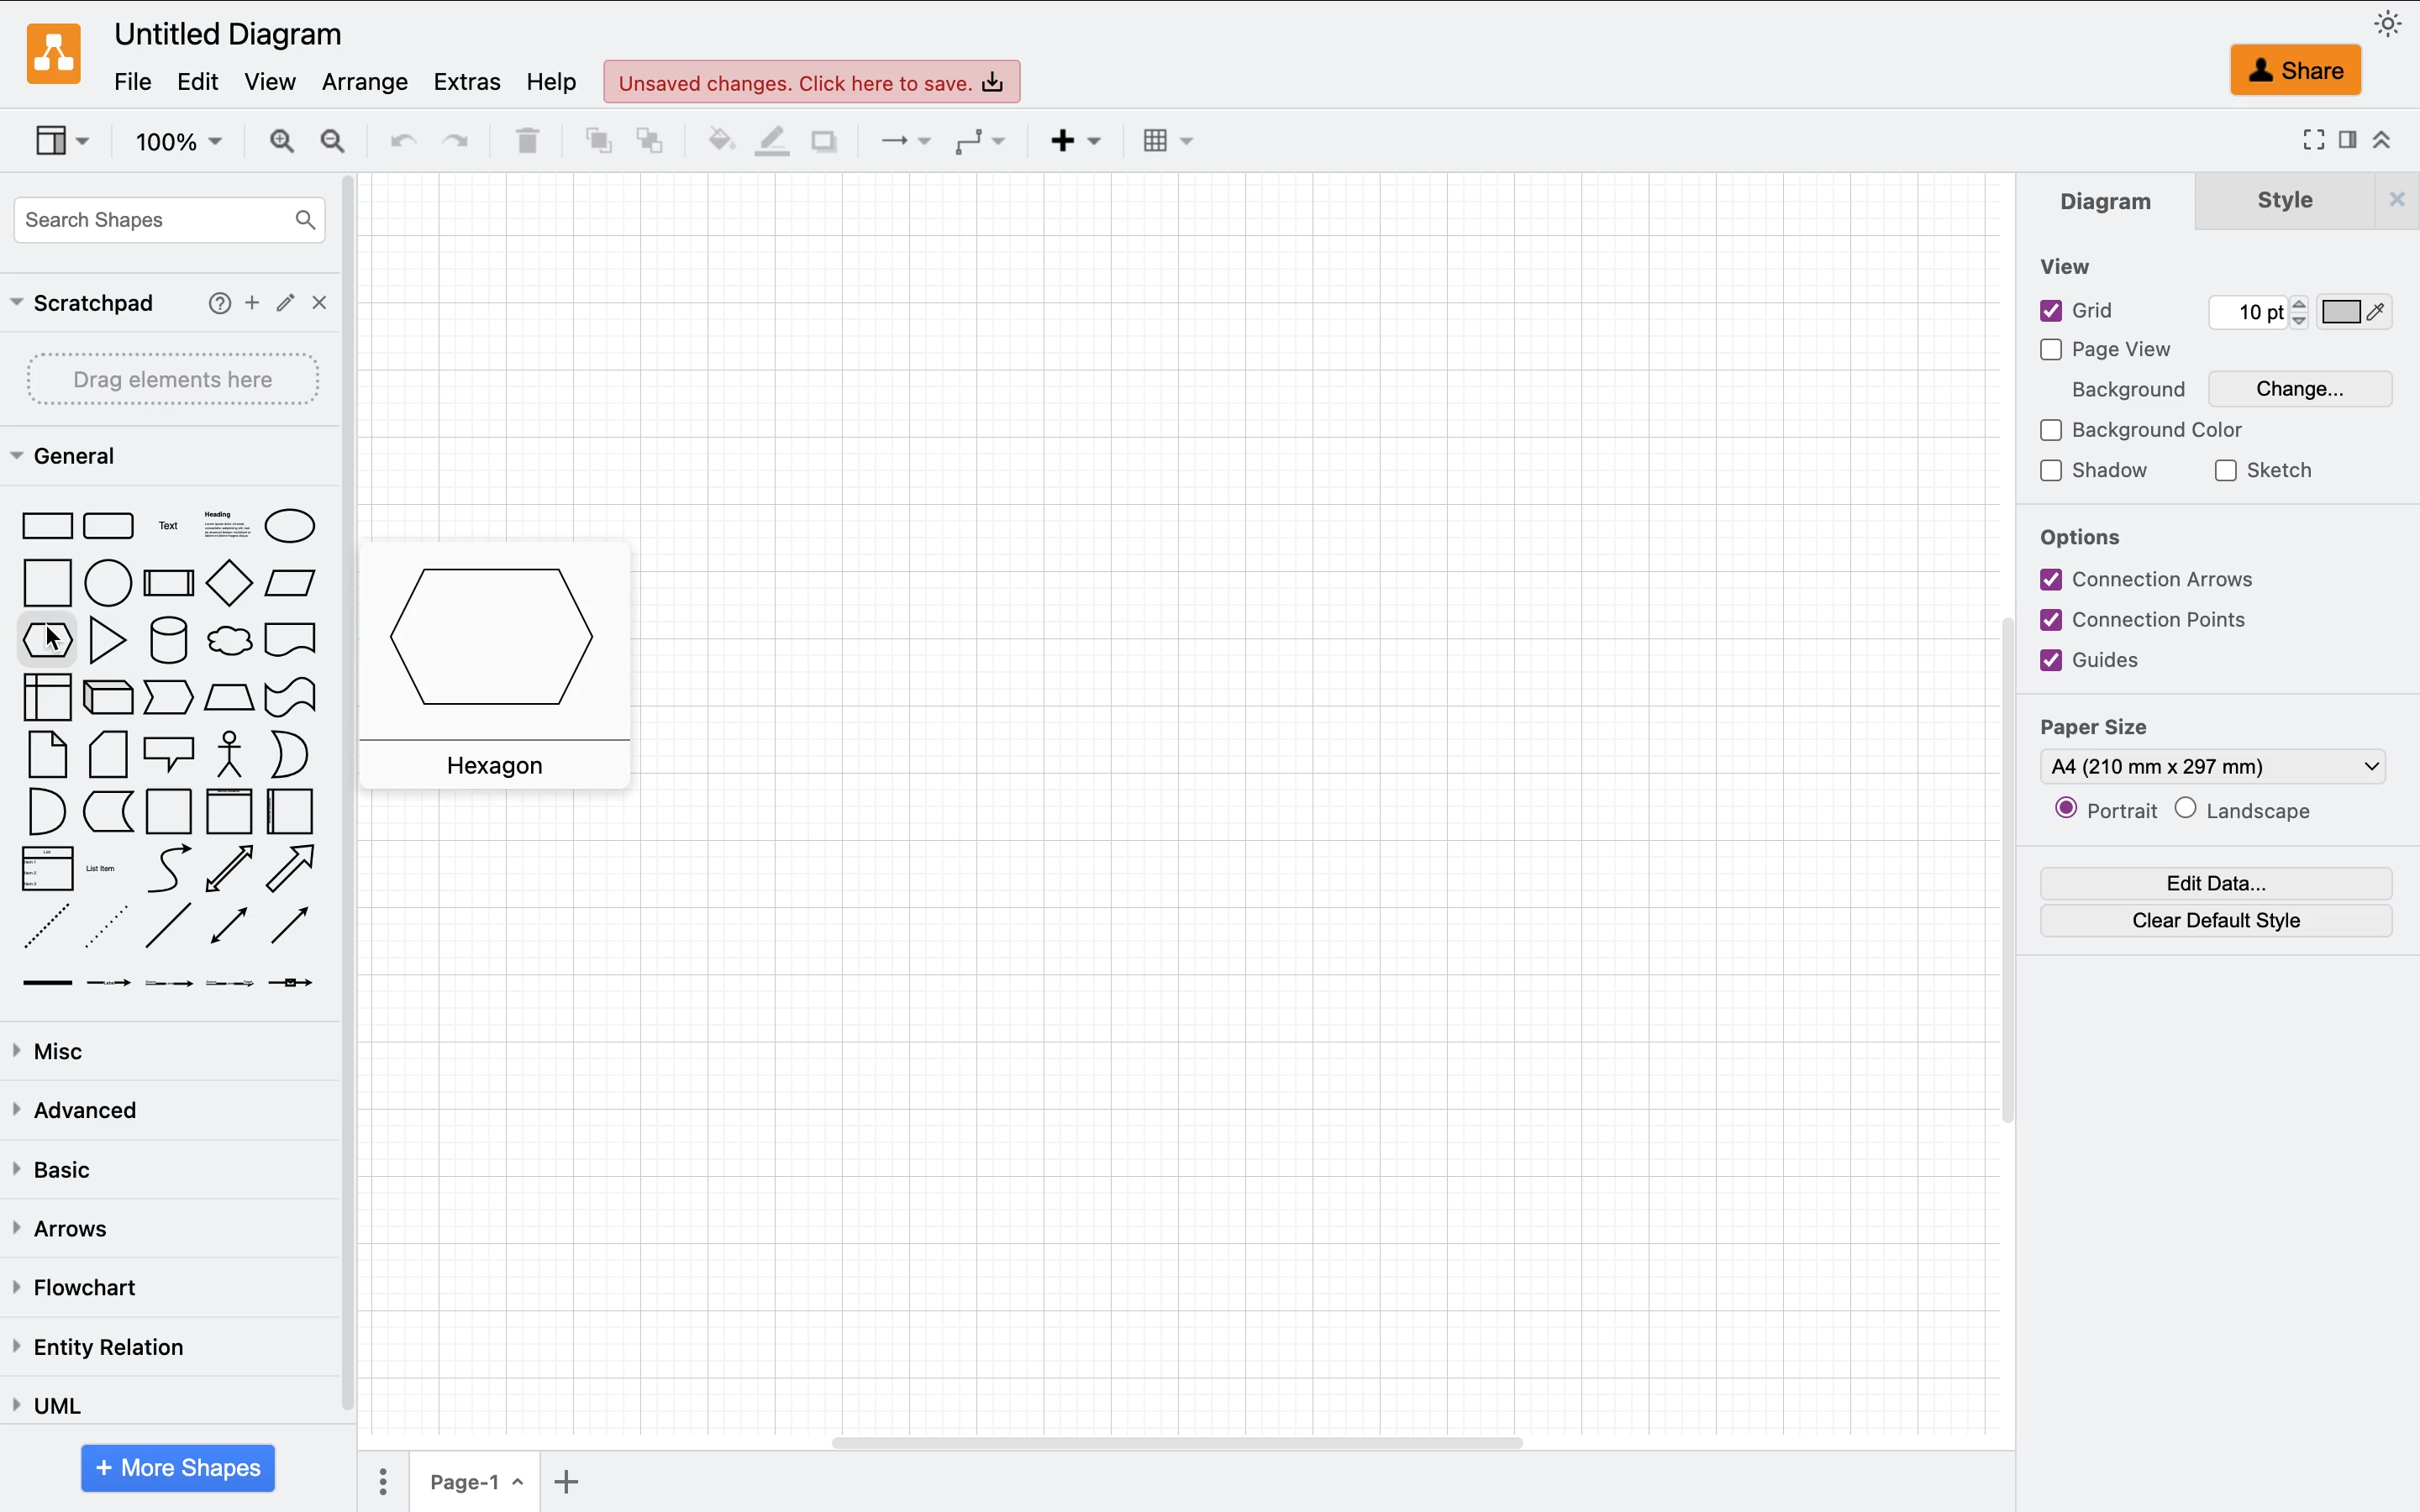 This screenshot has width=2420, height=1512. What do you see at coordinates (505, 662) in the screenshot?
I see `hexagon popup` at bounding box center [505, 662].